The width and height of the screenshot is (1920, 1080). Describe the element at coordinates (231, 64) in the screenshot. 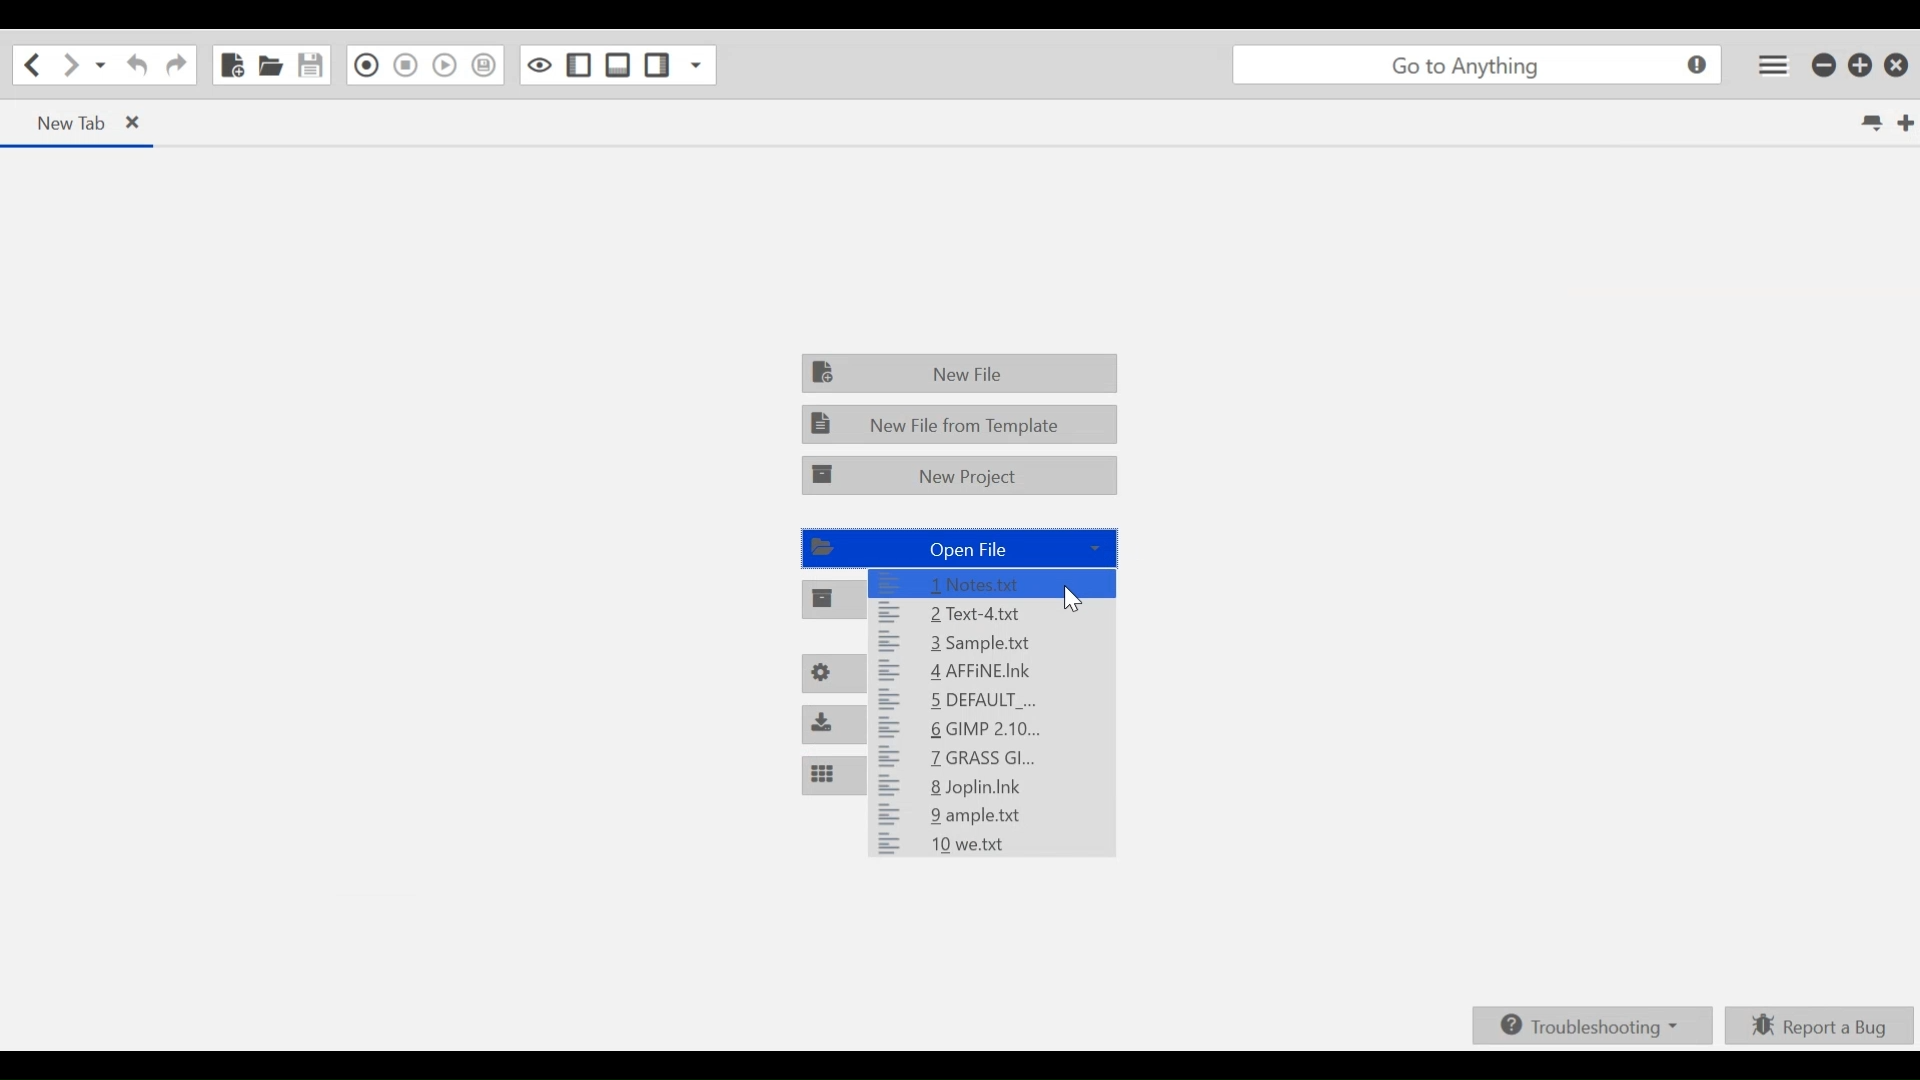

I see `new file` at that location.